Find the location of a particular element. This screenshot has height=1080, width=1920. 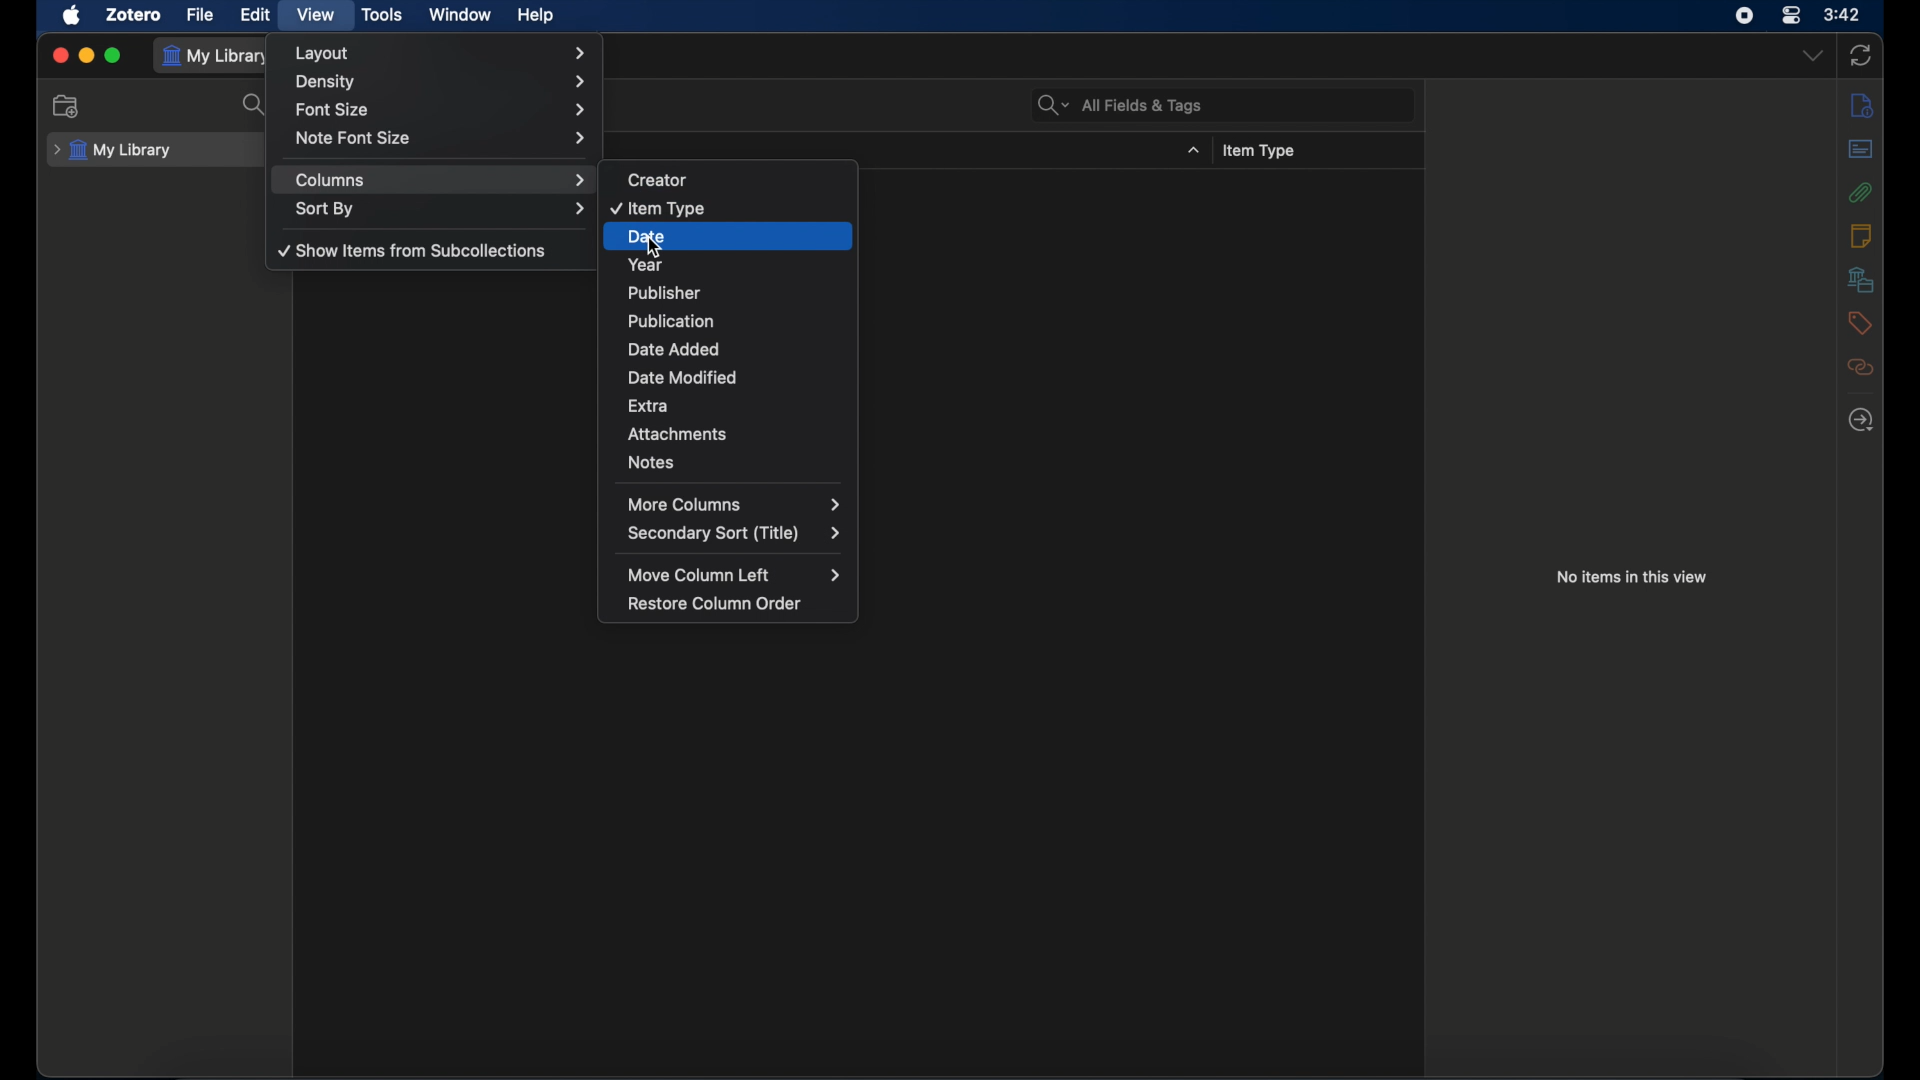

screen recorder is located at coordinates (1745, 16).